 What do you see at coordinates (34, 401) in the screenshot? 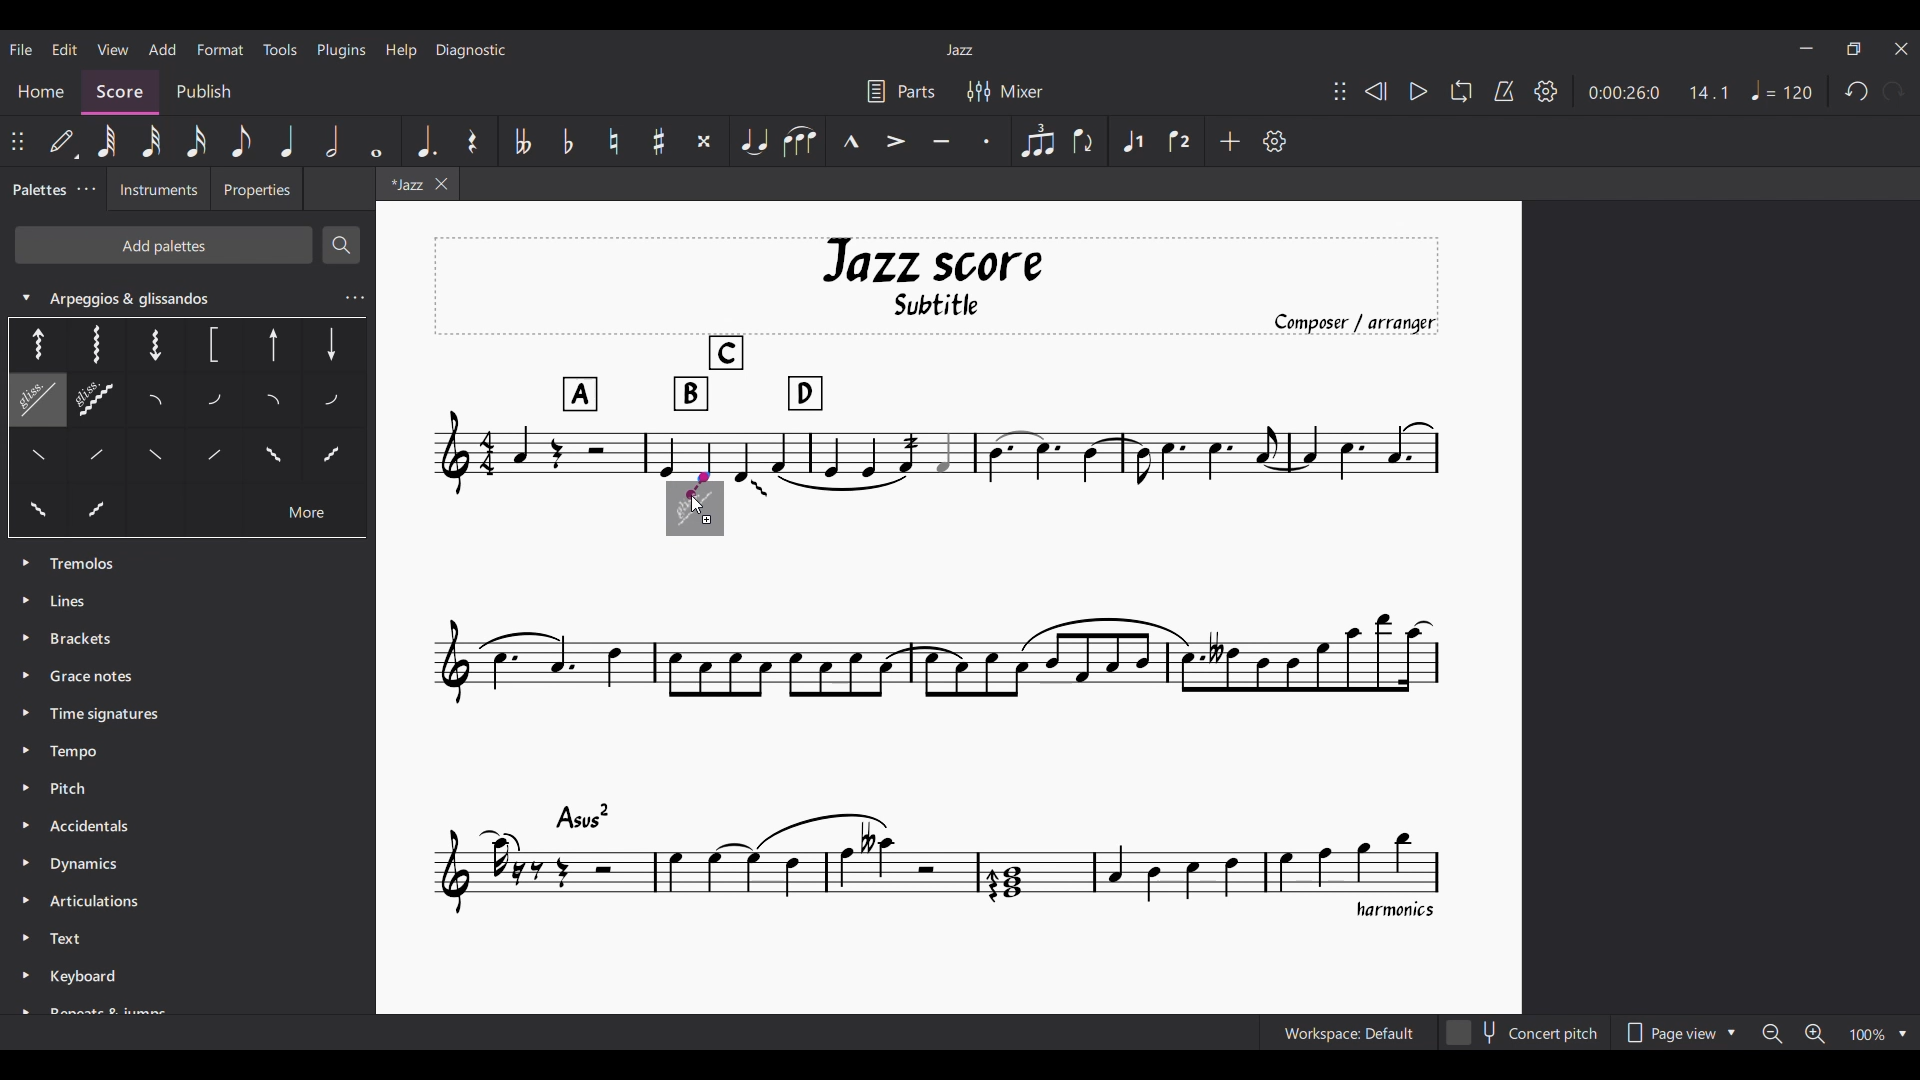
I see `Current selection highlighted` at bounding box center [34, 401].